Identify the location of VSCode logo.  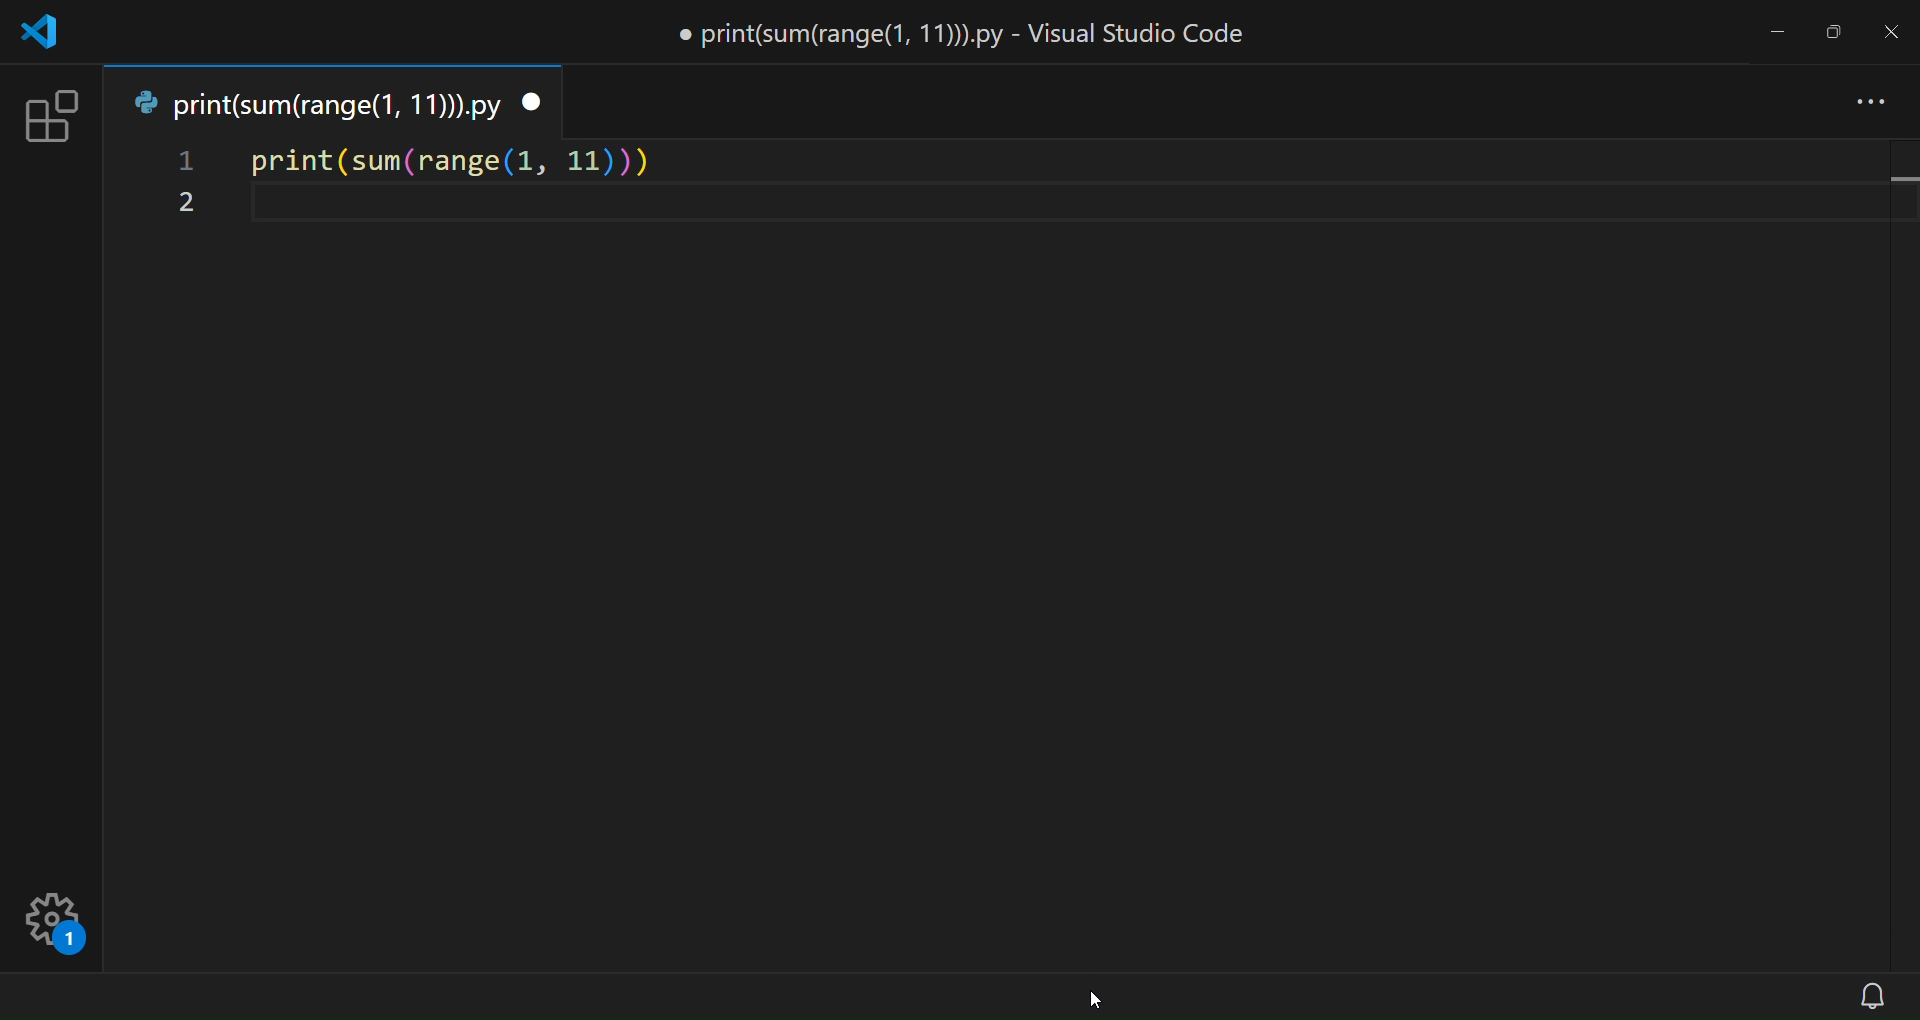
(41, 38).